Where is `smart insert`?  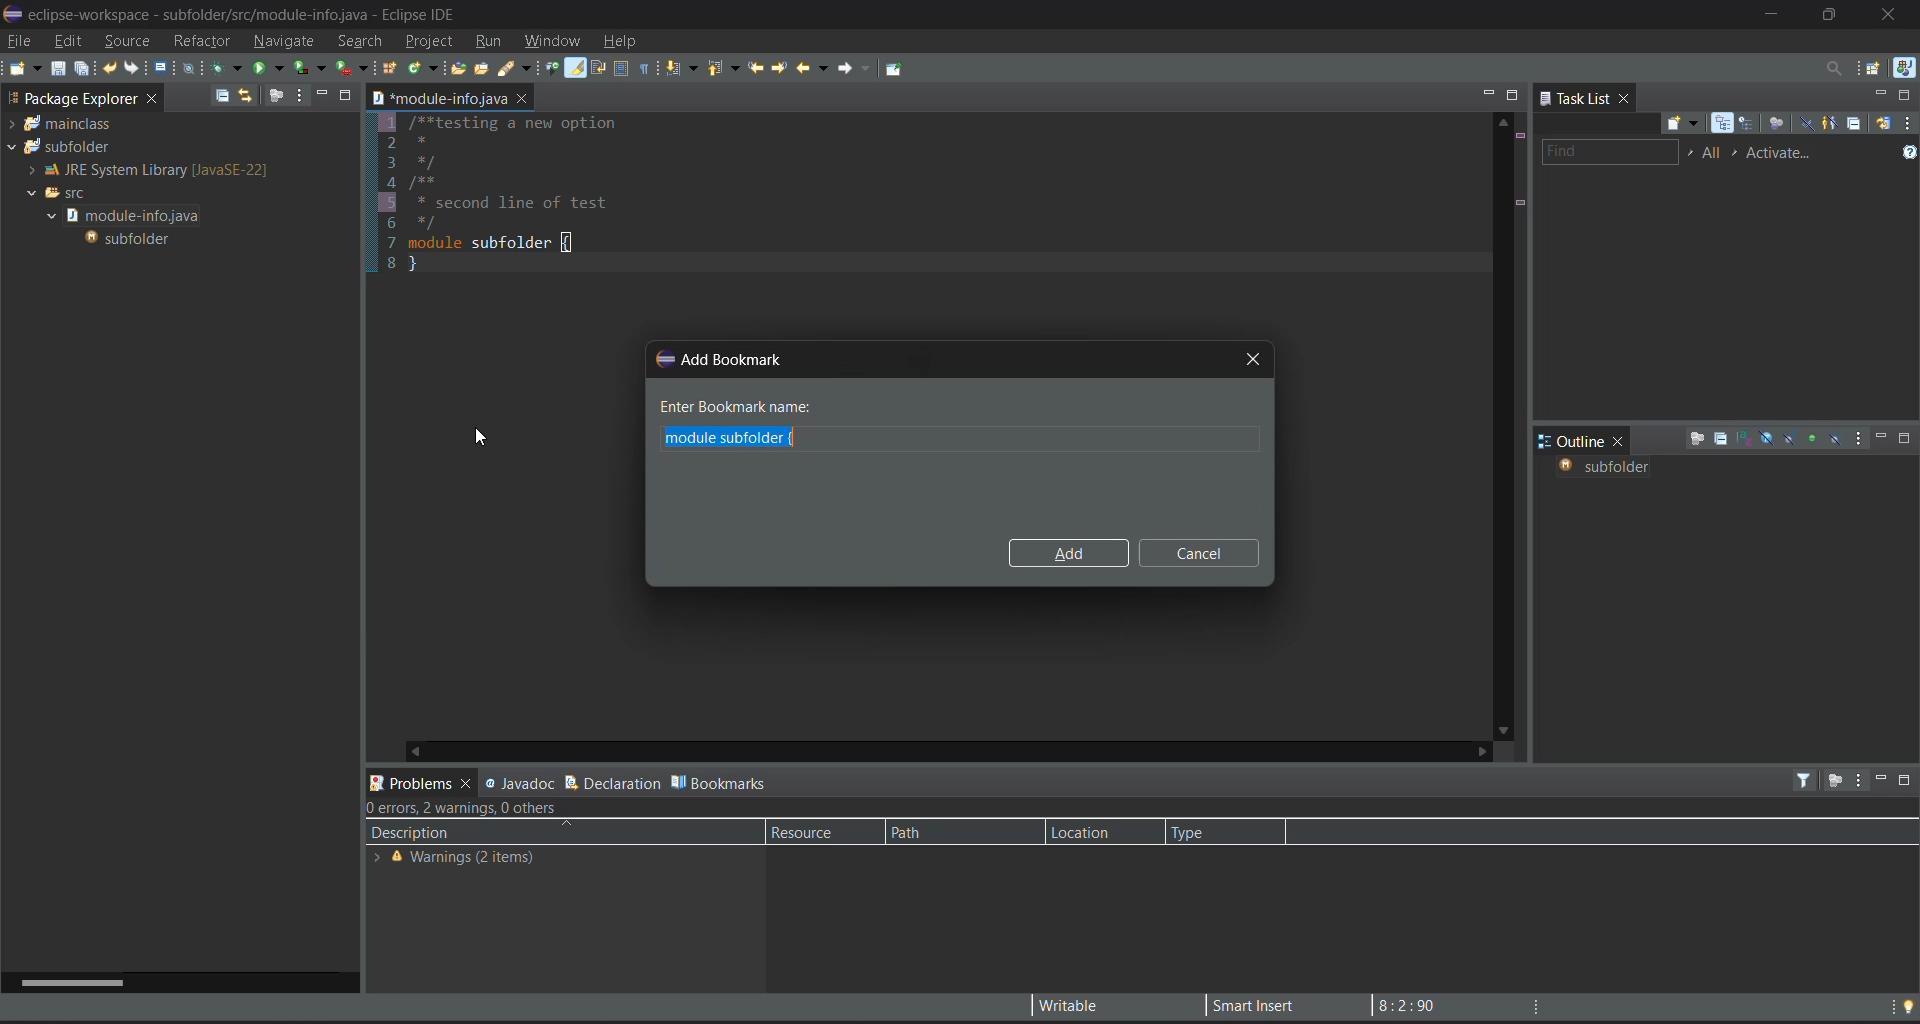 smart insert is located at coordinates (1248, 1005).